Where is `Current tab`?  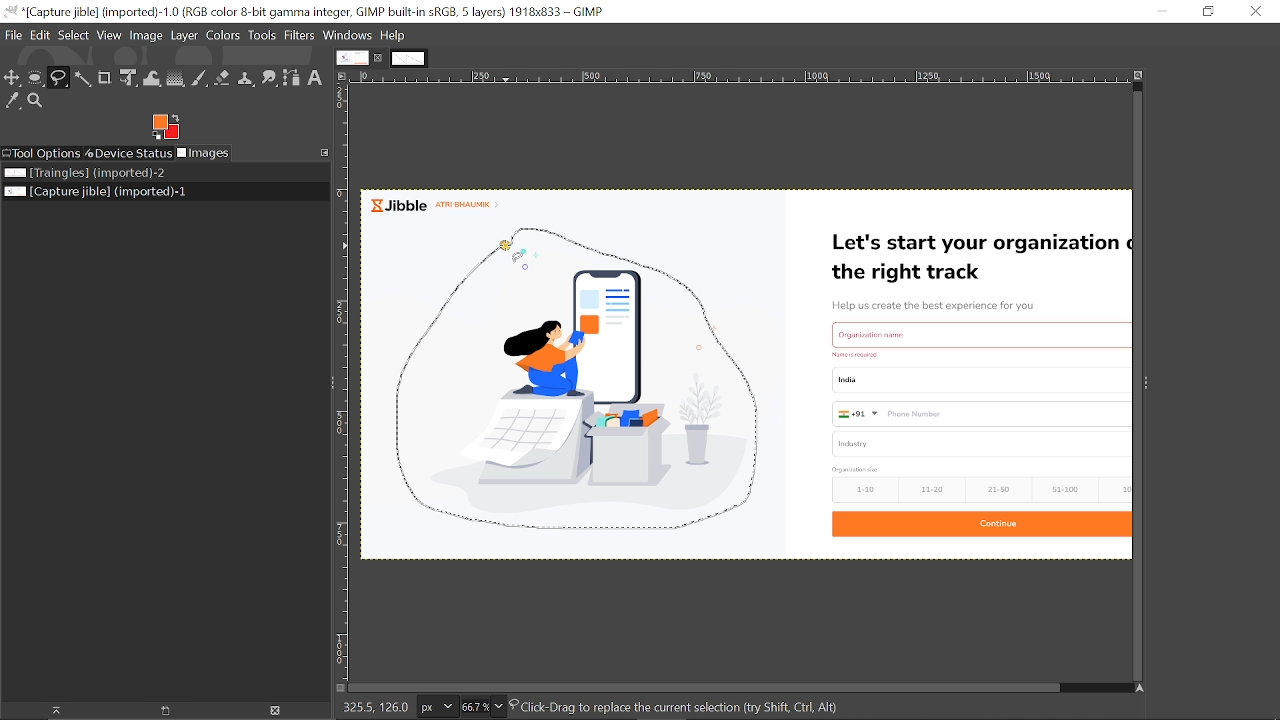 Current tab is located at coordinates (352, 57).